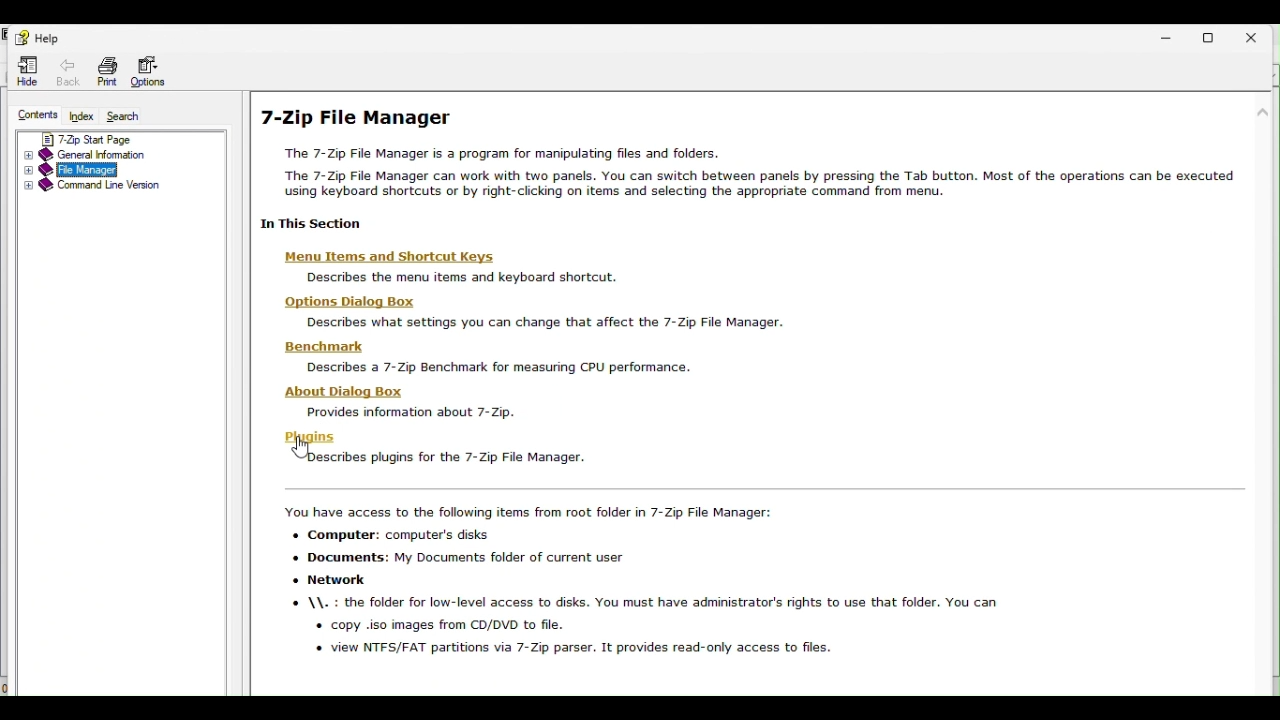 The image size is (1280, 720). What do you see at coordinates (130, 116) in the screenshot?
I see `Search` at bounding box center [130, 116].